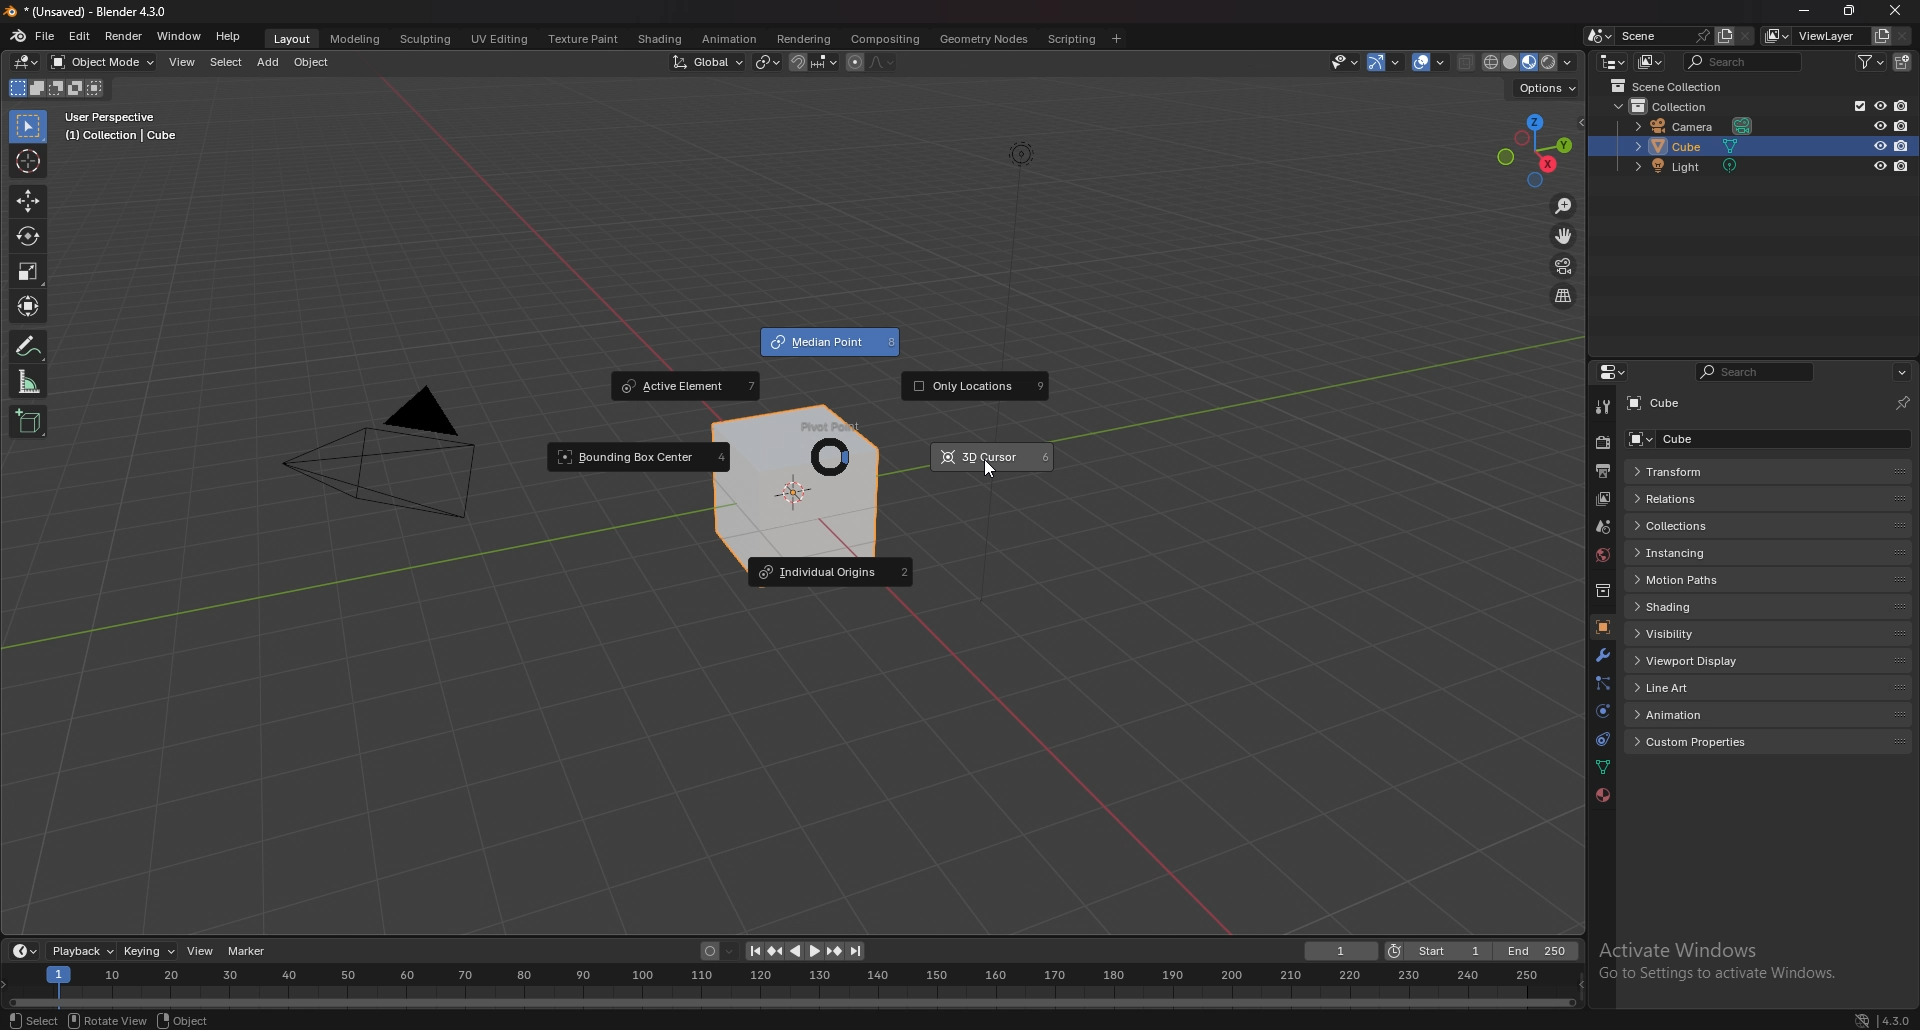 The image size is (1920, 1030). I want to click on viewport shading, so click(1530, 63).